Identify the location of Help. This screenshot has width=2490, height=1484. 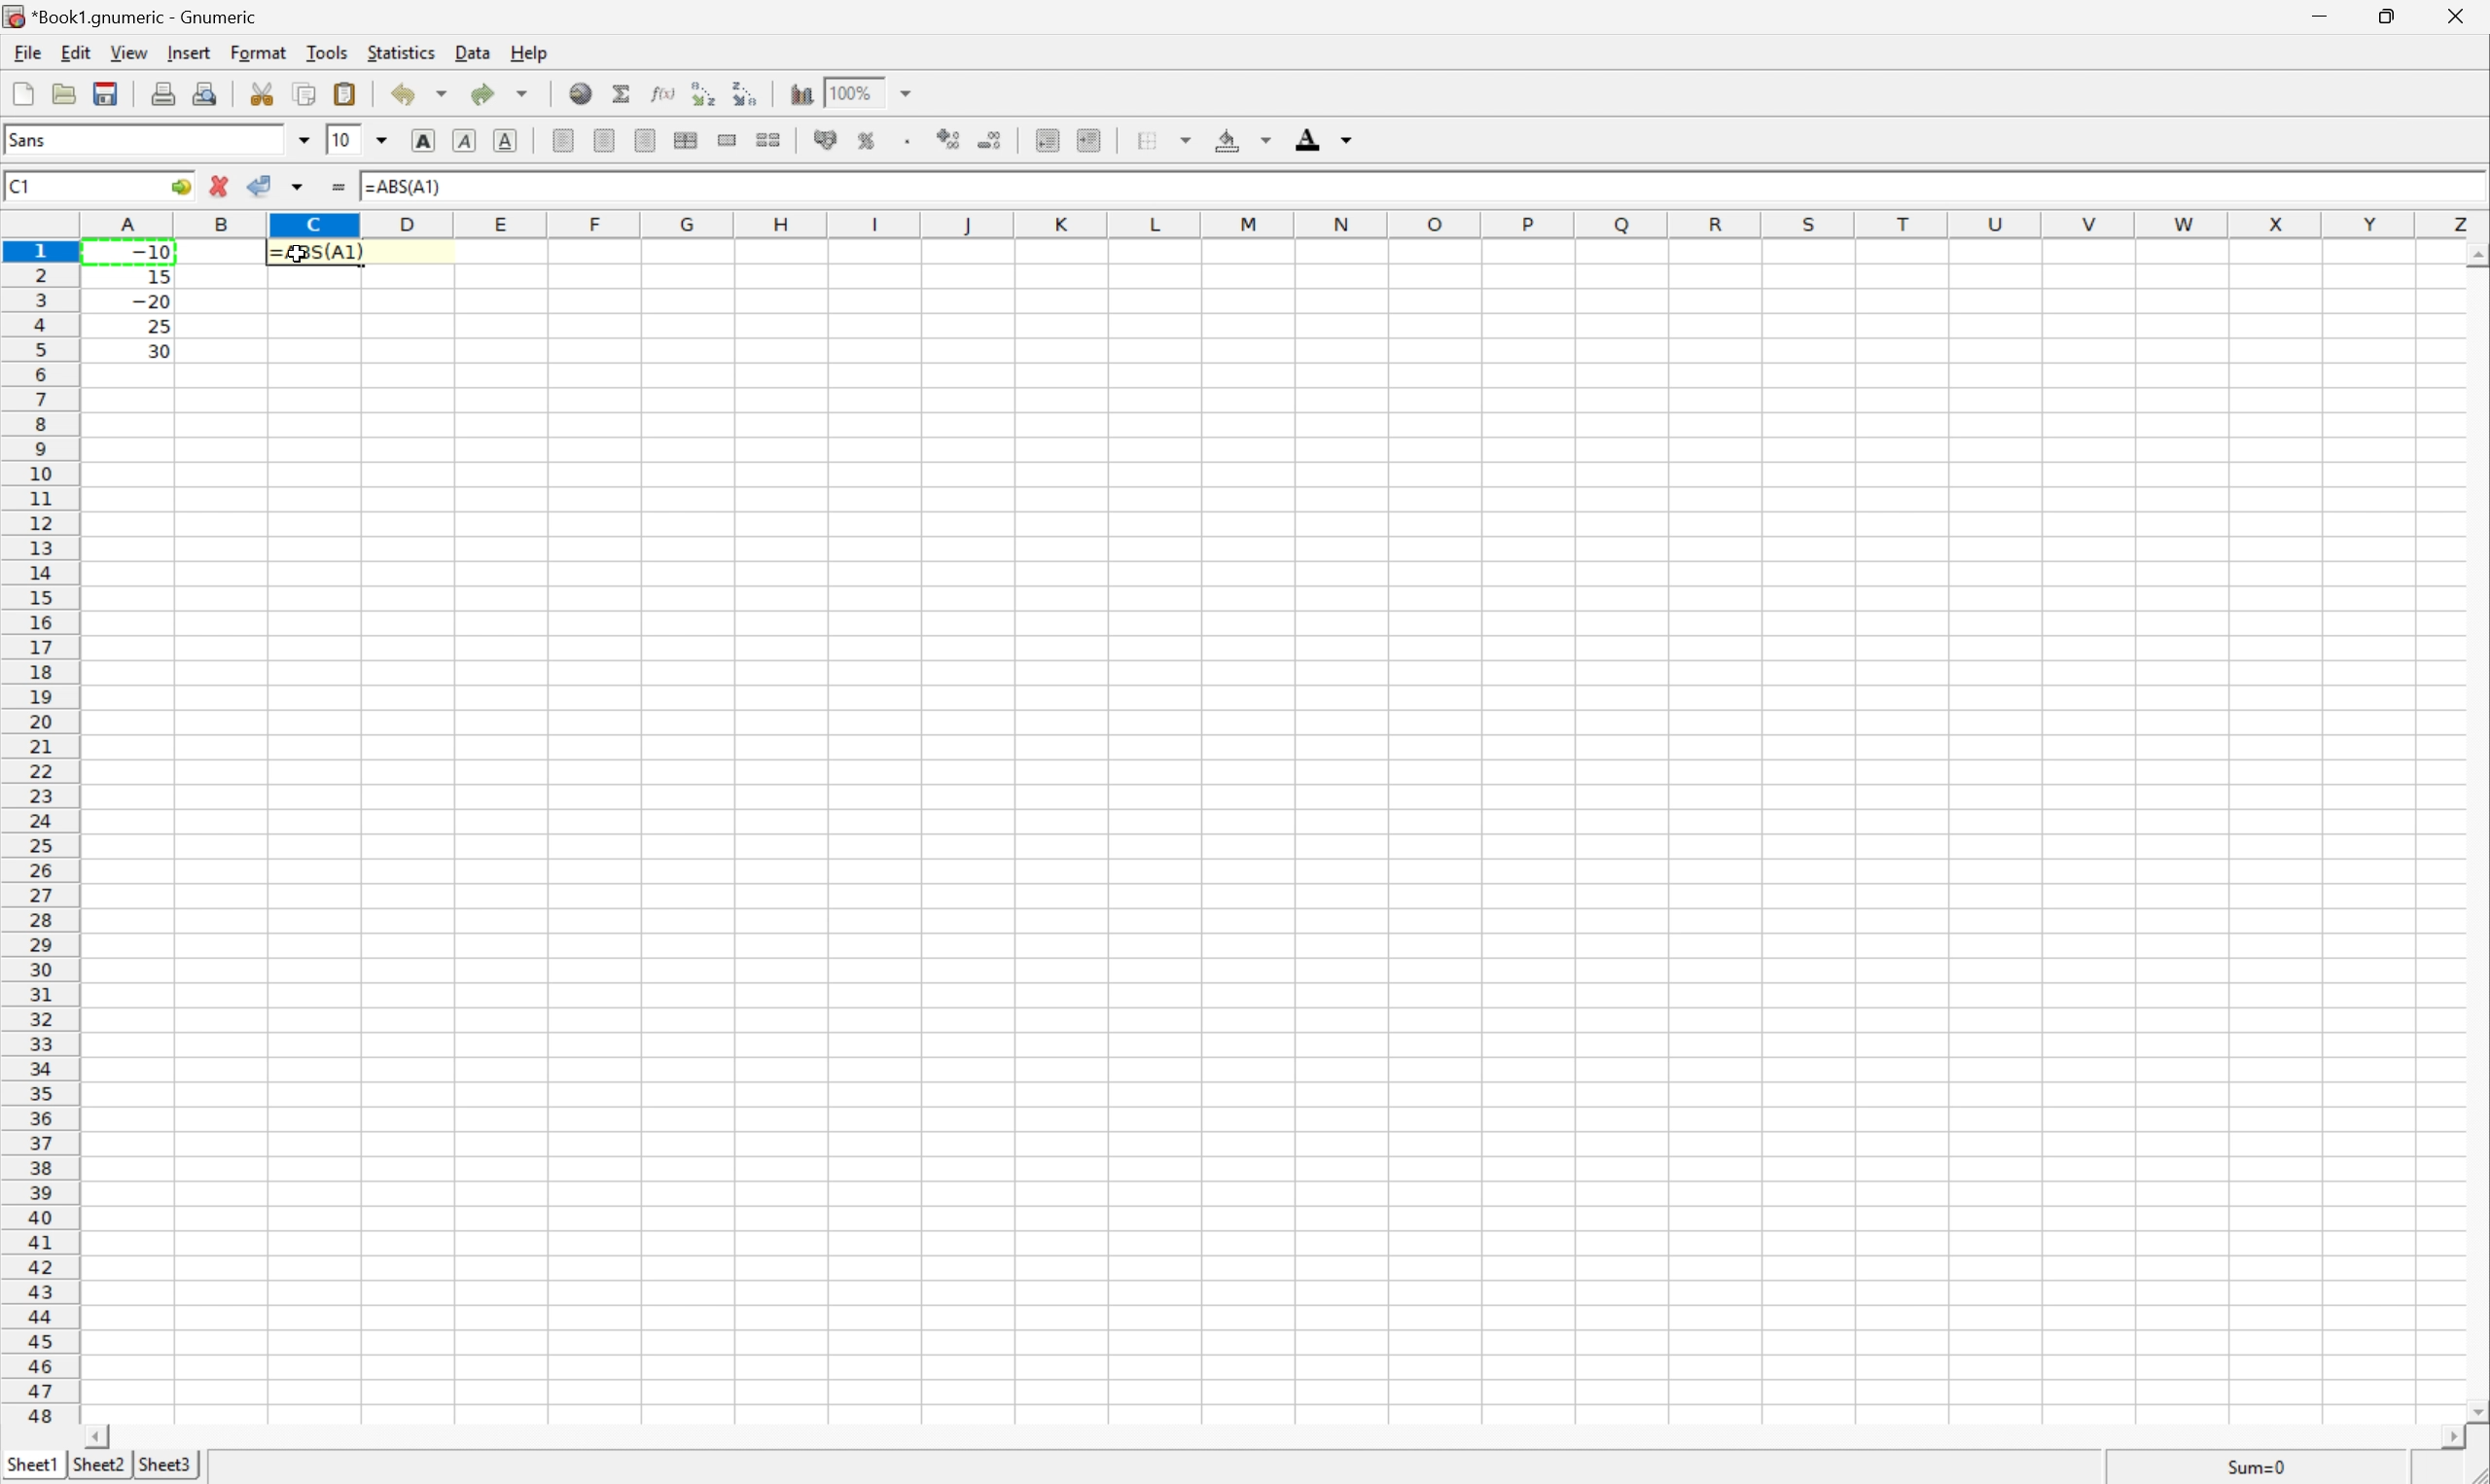
(529, 54).